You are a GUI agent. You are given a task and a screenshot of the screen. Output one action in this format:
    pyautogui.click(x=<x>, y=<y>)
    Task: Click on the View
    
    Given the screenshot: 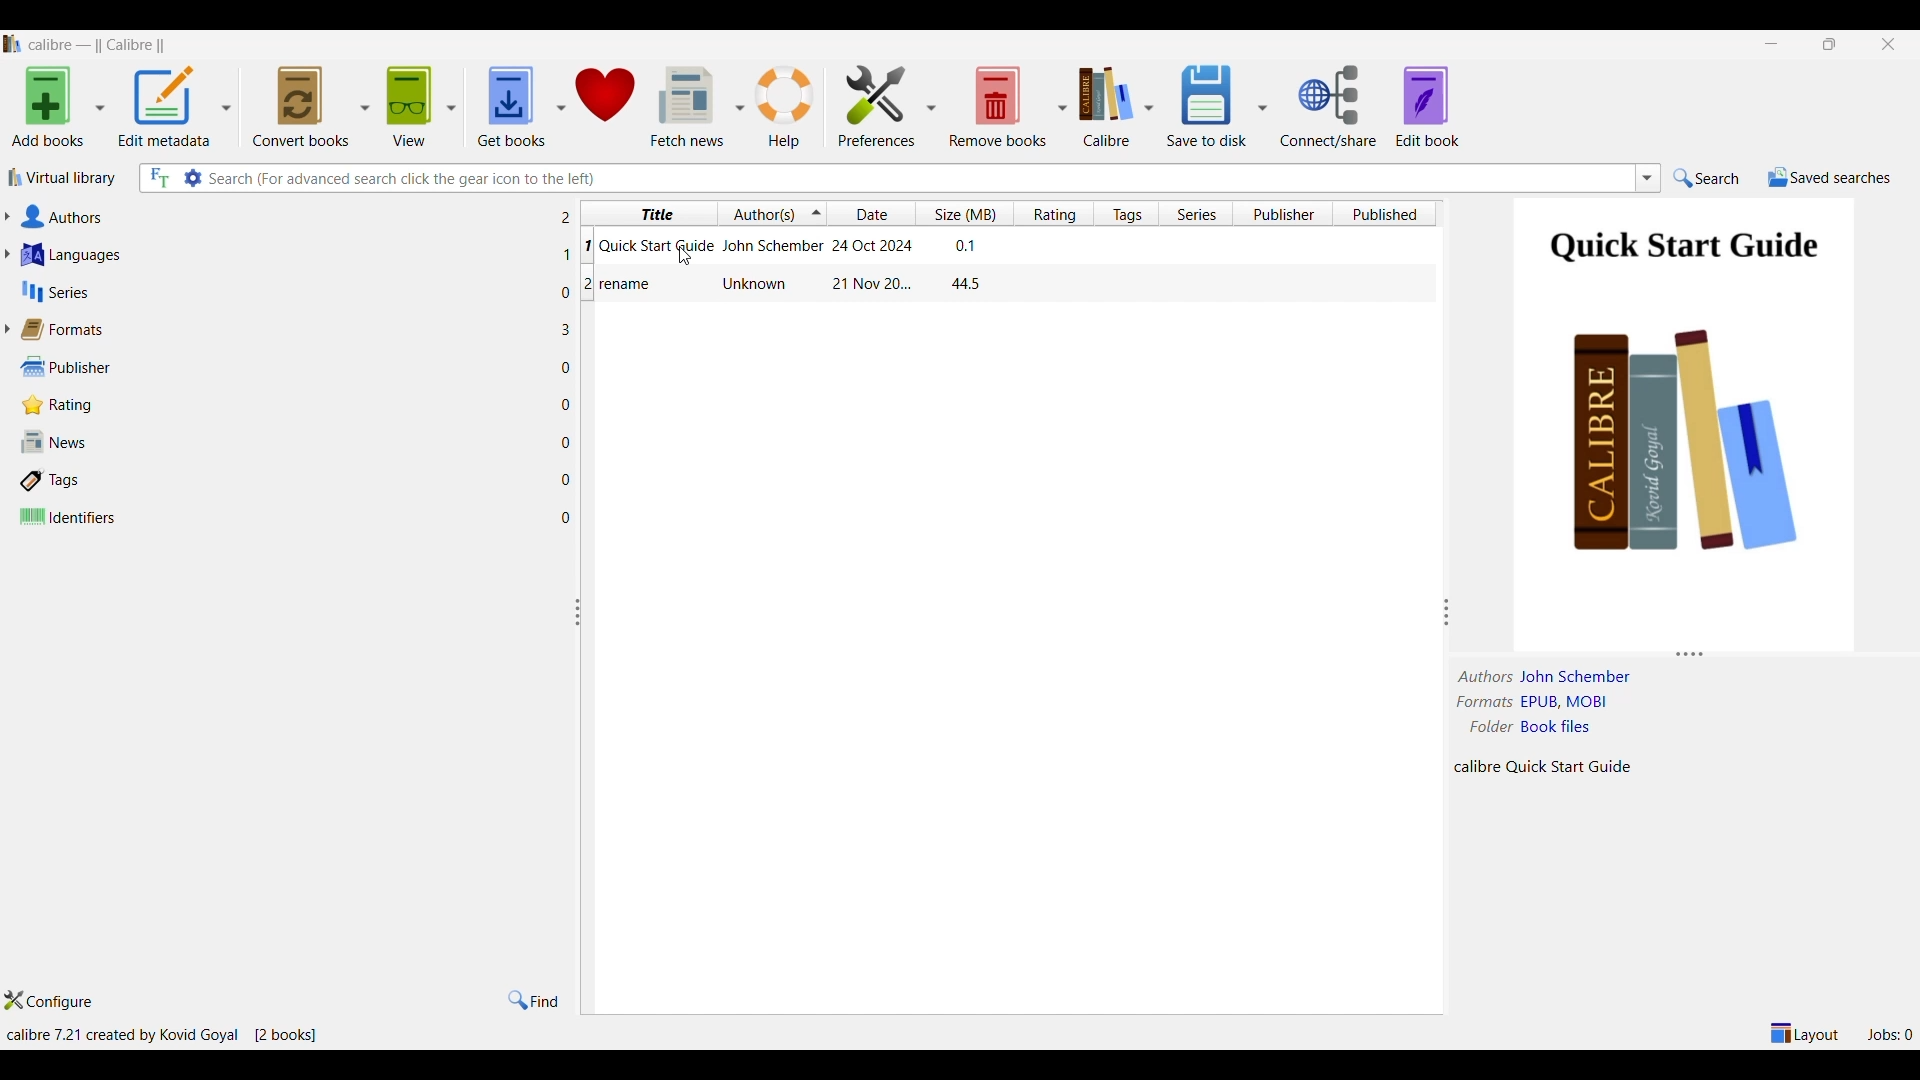 What is the action you would take?
    pyautogui.click(x=409, y=107)
    